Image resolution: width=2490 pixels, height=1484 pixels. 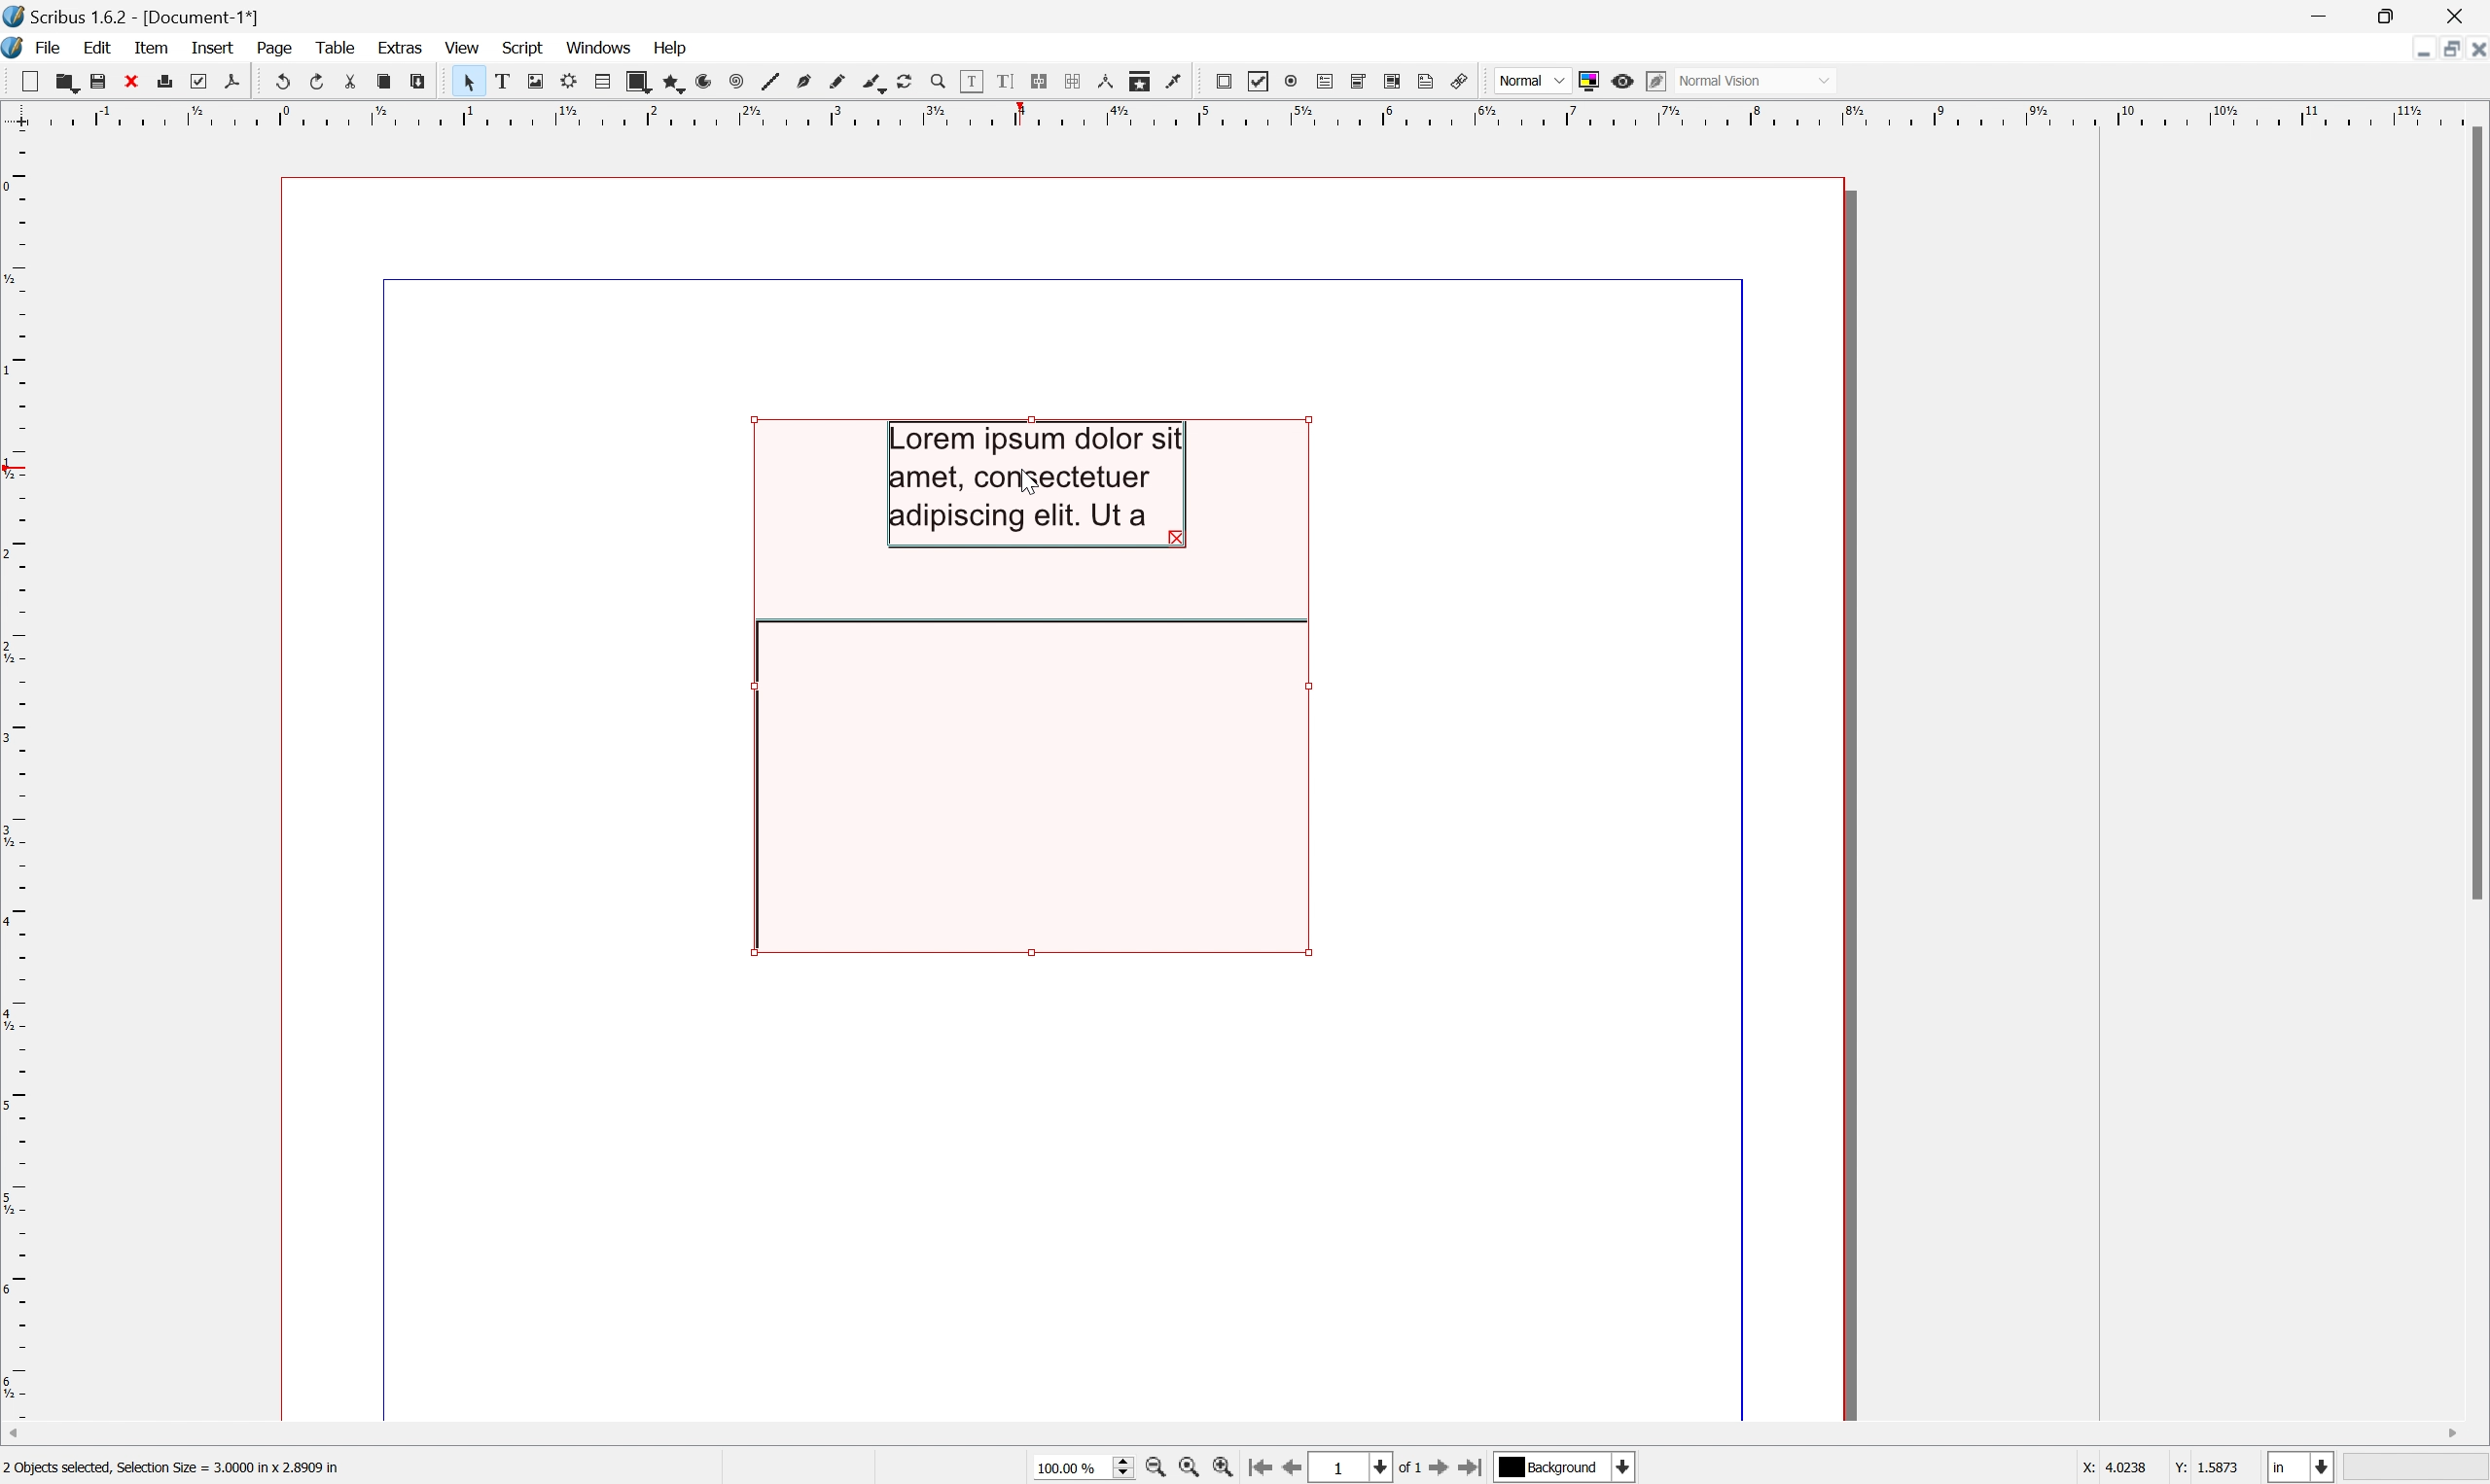 I want to click on Minimize, so click(x=2314, y=14).